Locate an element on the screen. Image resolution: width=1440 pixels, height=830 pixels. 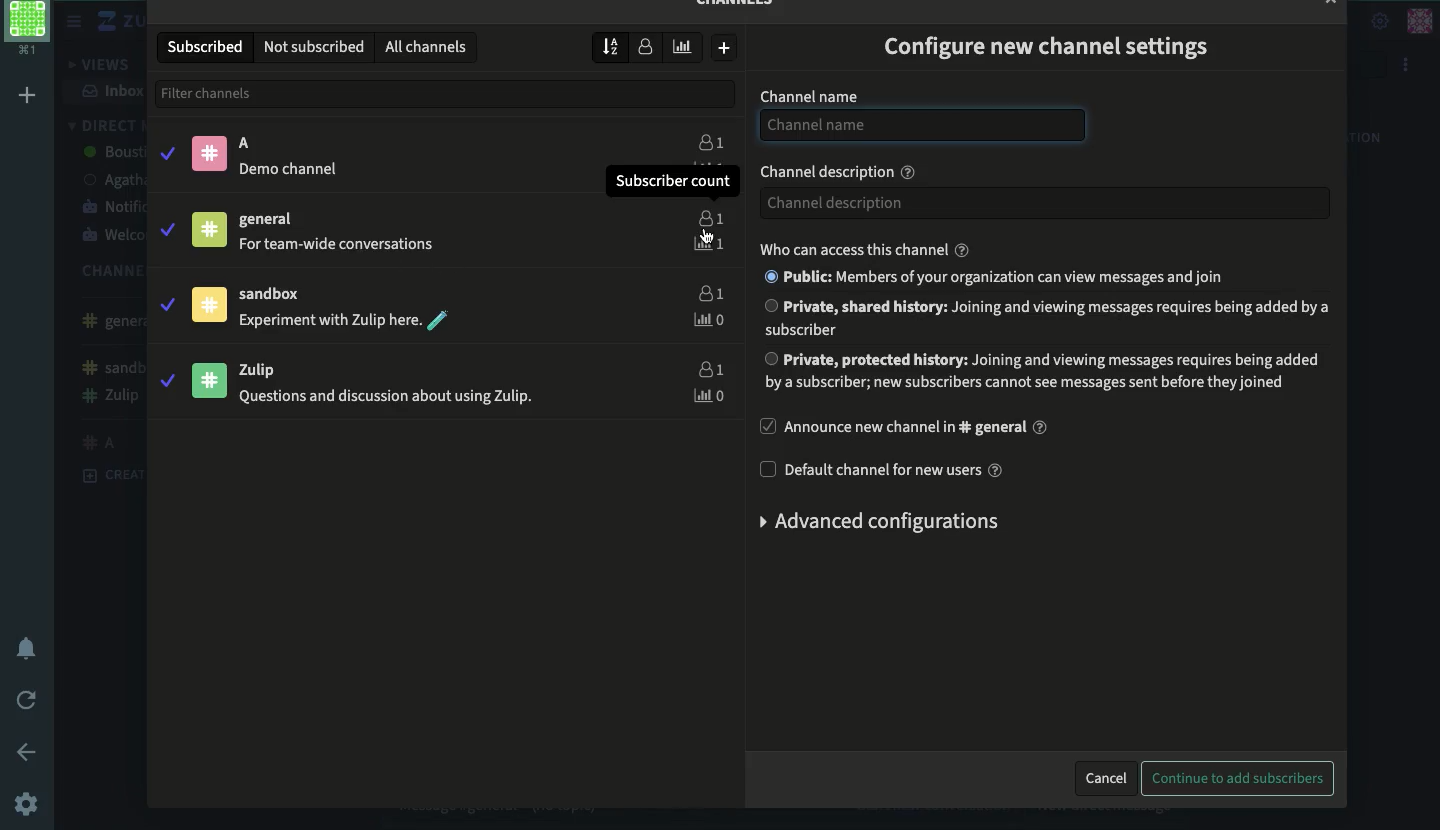
who can access this channel? is located at coordinates (872, 250).